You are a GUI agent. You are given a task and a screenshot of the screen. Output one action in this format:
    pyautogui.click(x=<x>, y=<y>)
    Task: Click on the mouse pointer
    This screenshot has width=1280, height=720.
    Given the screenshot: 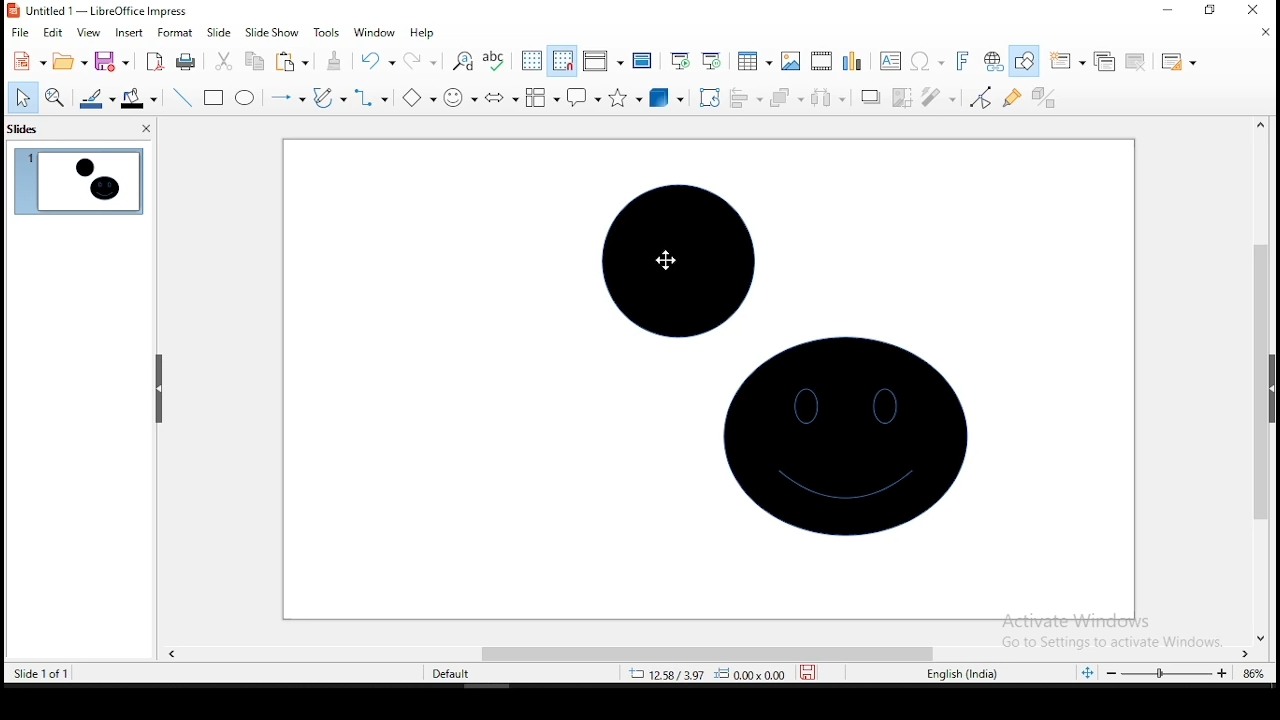 What is the action you would take?
    pyautogui.click(x=666, y=259)
    